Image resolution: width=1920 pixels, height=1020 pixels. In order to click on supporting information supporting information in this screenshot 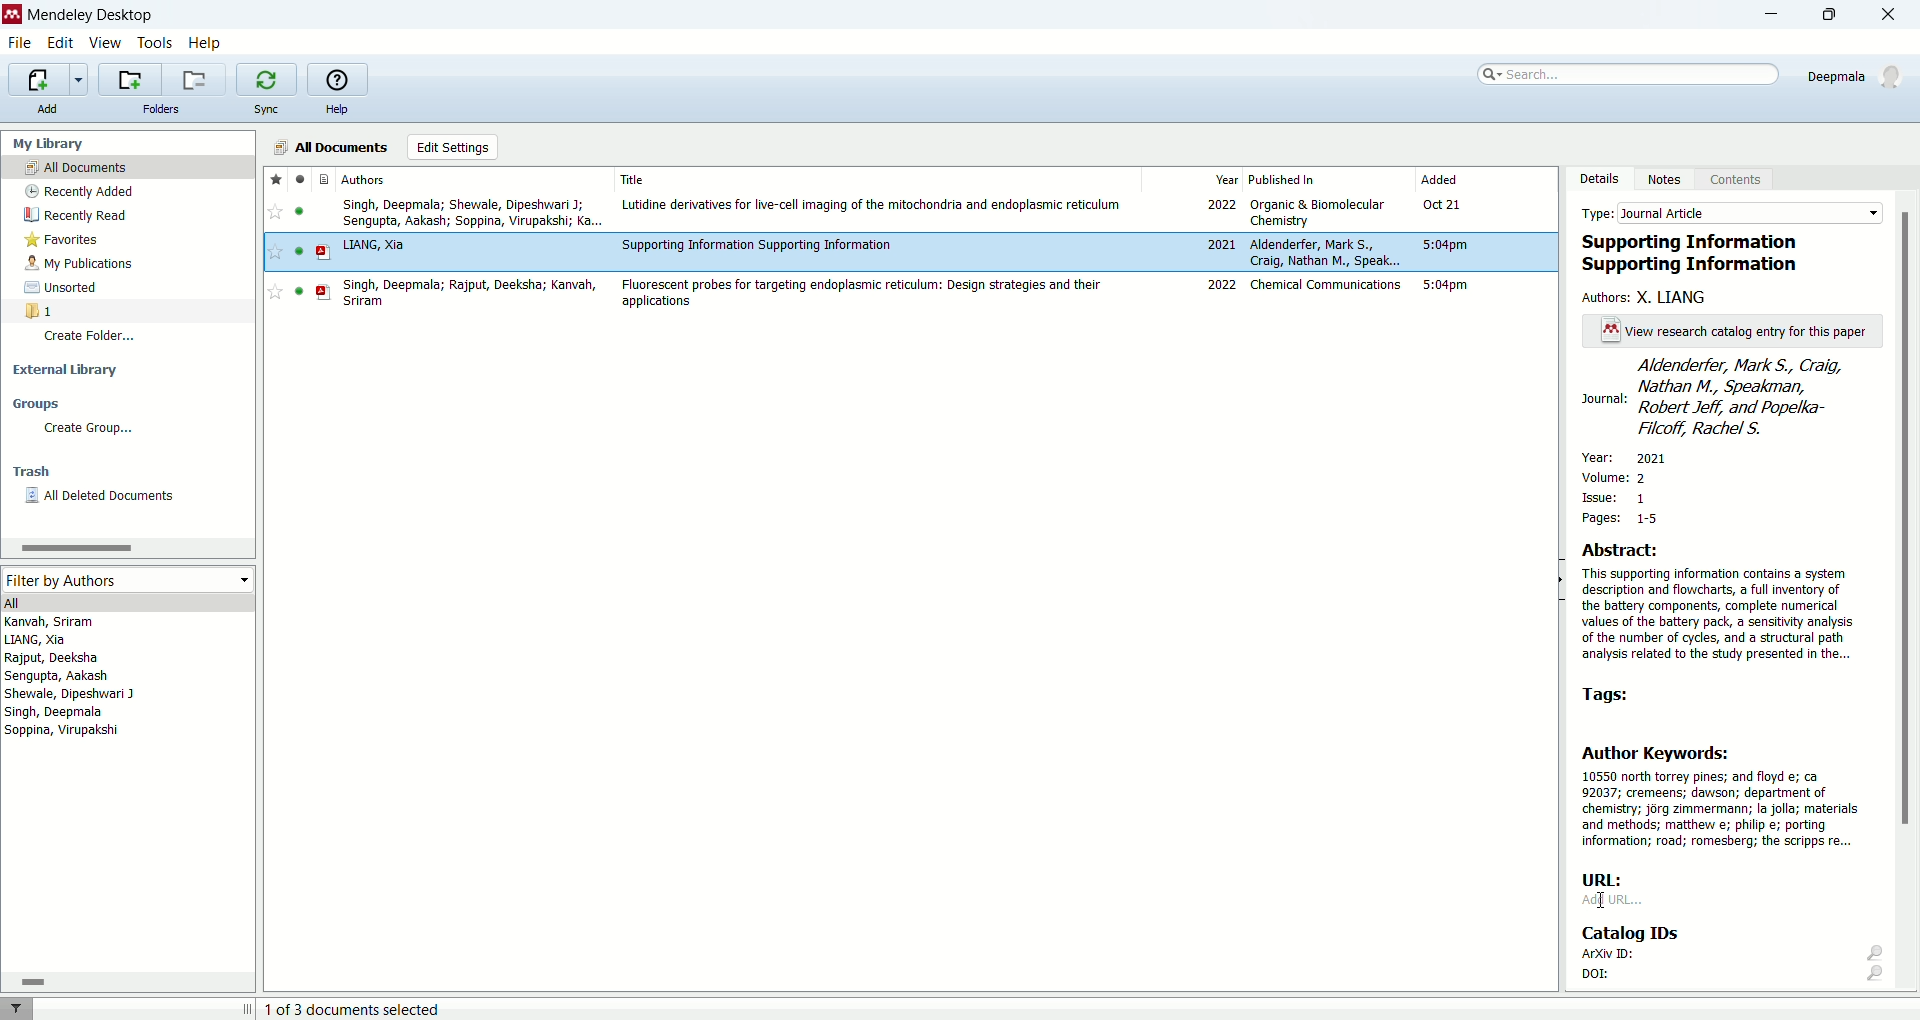, I will do `click(1699, 254)`.